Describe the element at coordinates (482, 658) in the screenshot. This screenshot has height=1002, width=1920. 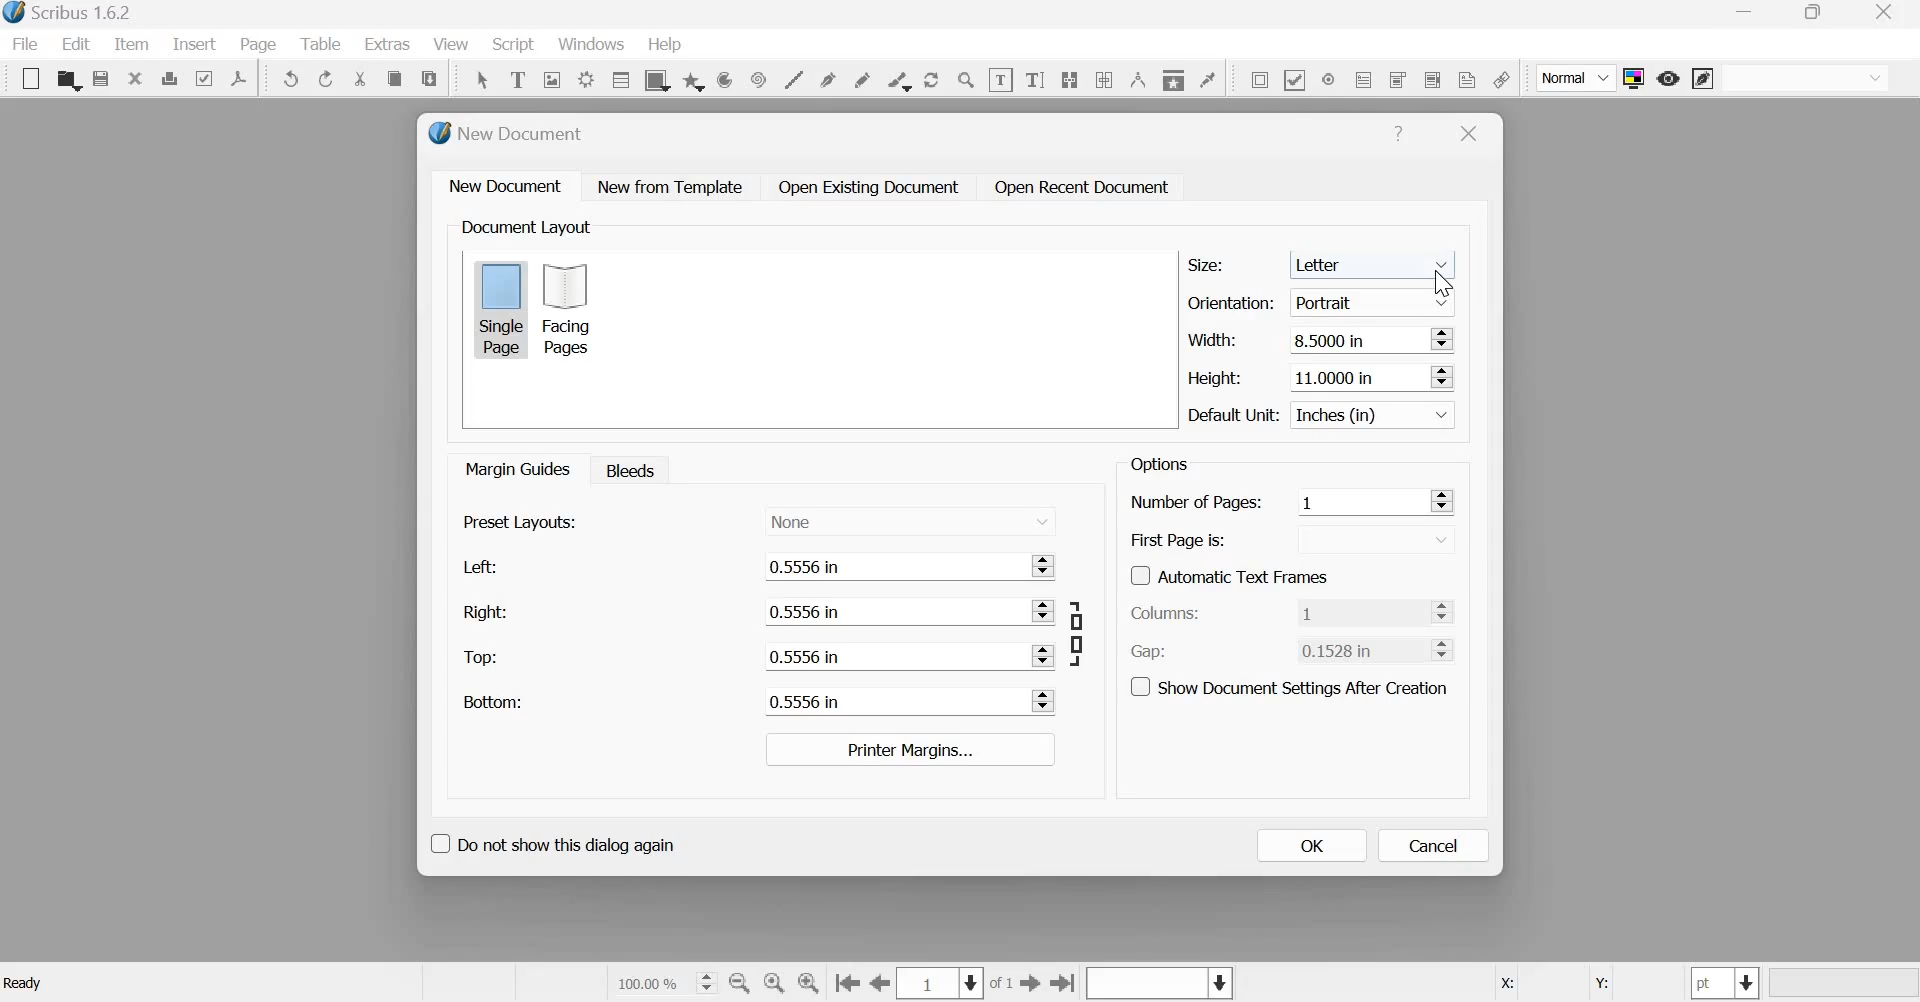
I see `Top:` at that location.